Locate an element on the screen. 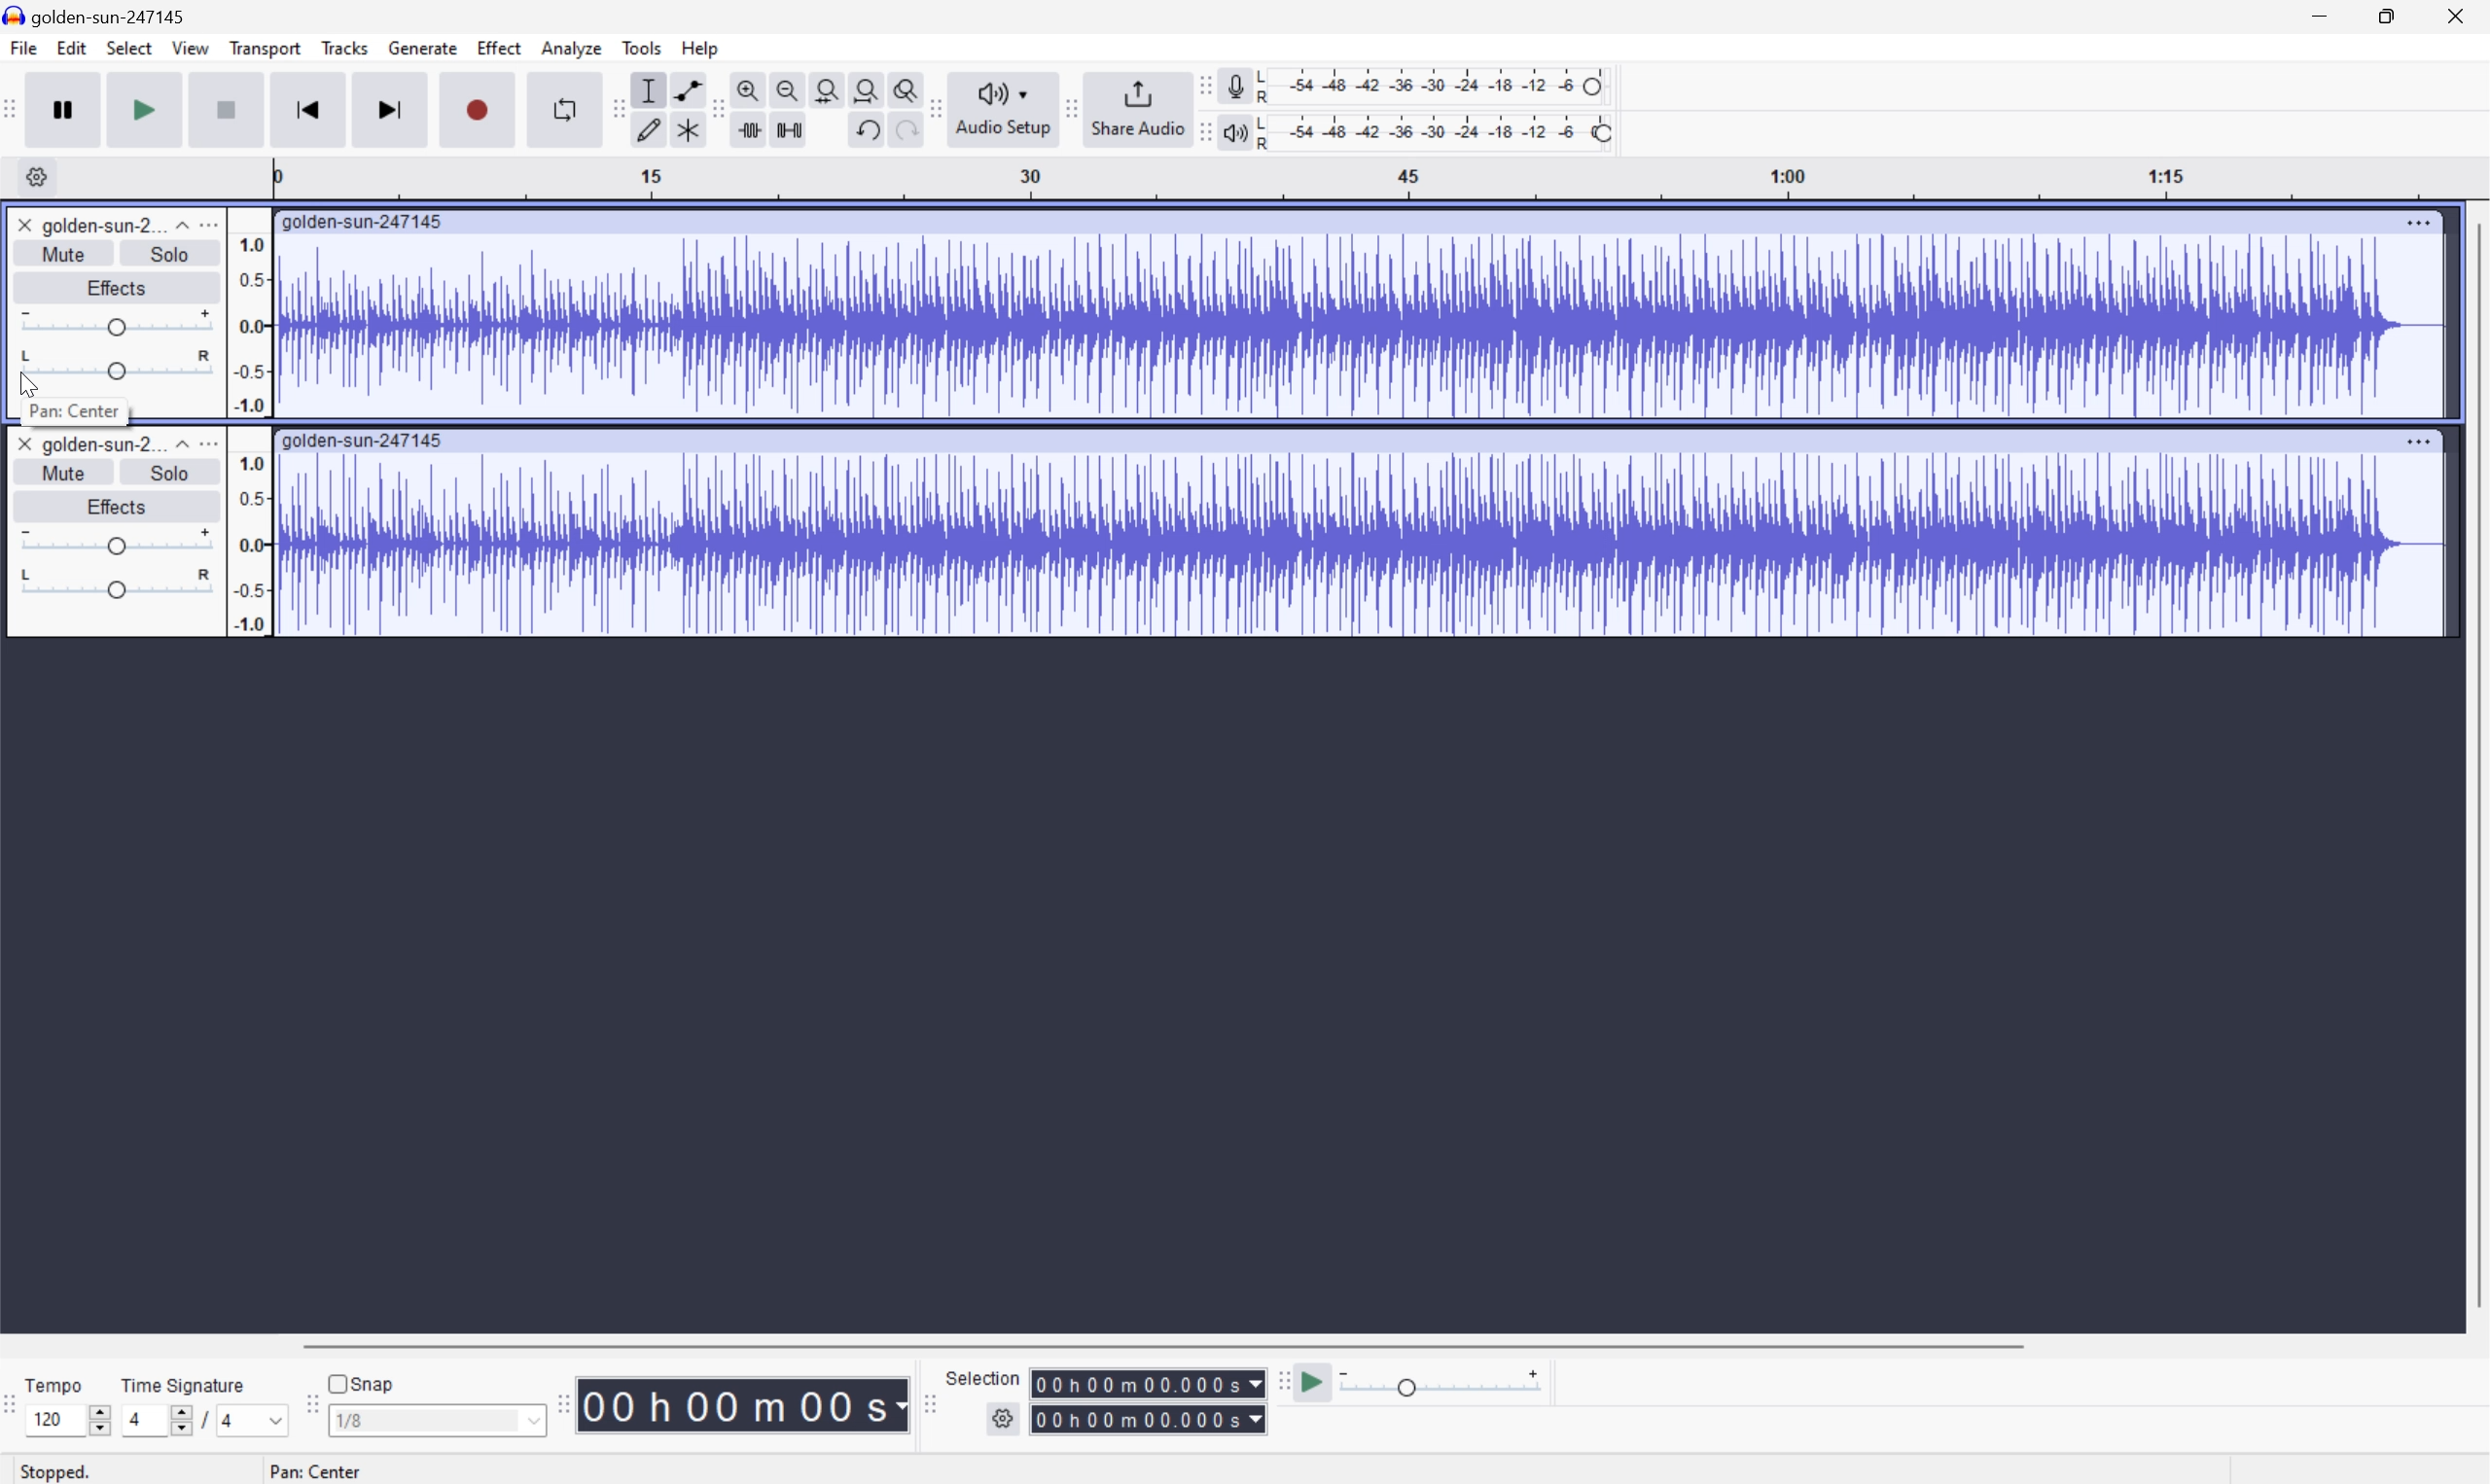 The image size is (2490, 1484). Minimize is located at coordinates (2321, 17).